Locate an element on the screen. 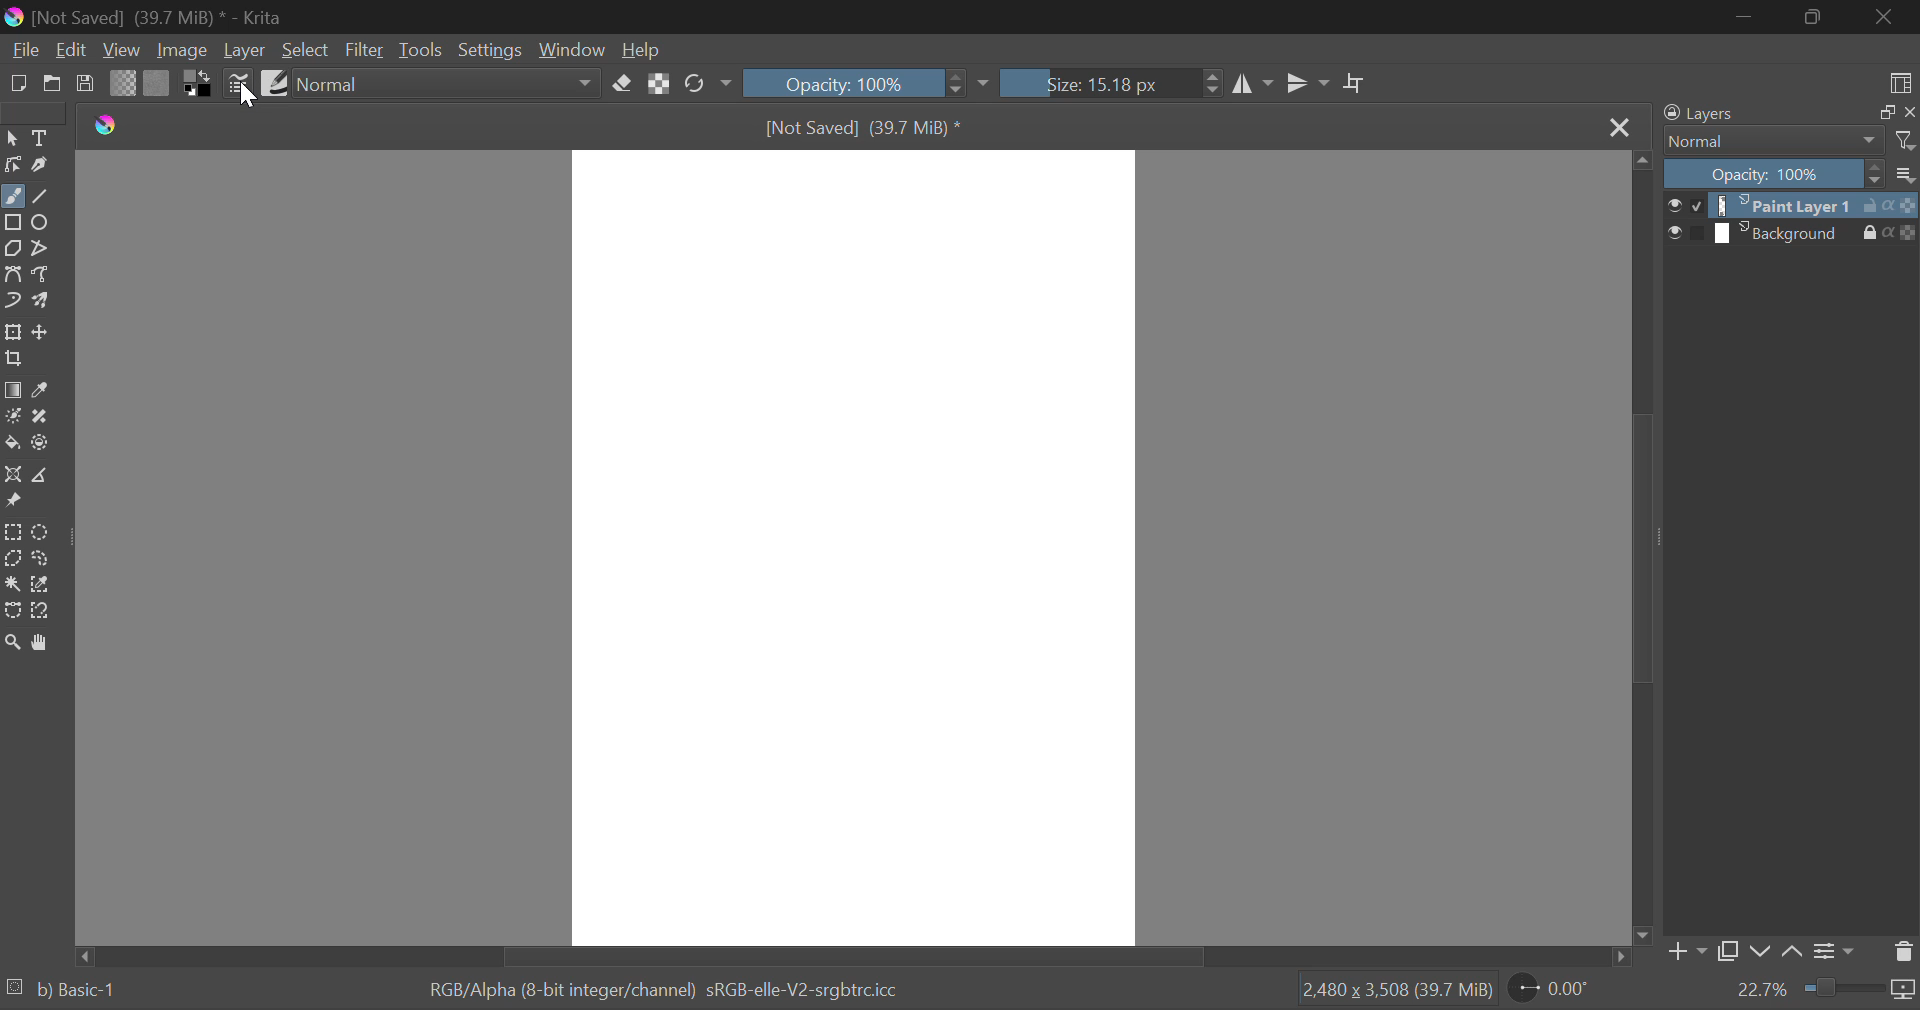  Restore Down is located at coordinates (1745, 19).